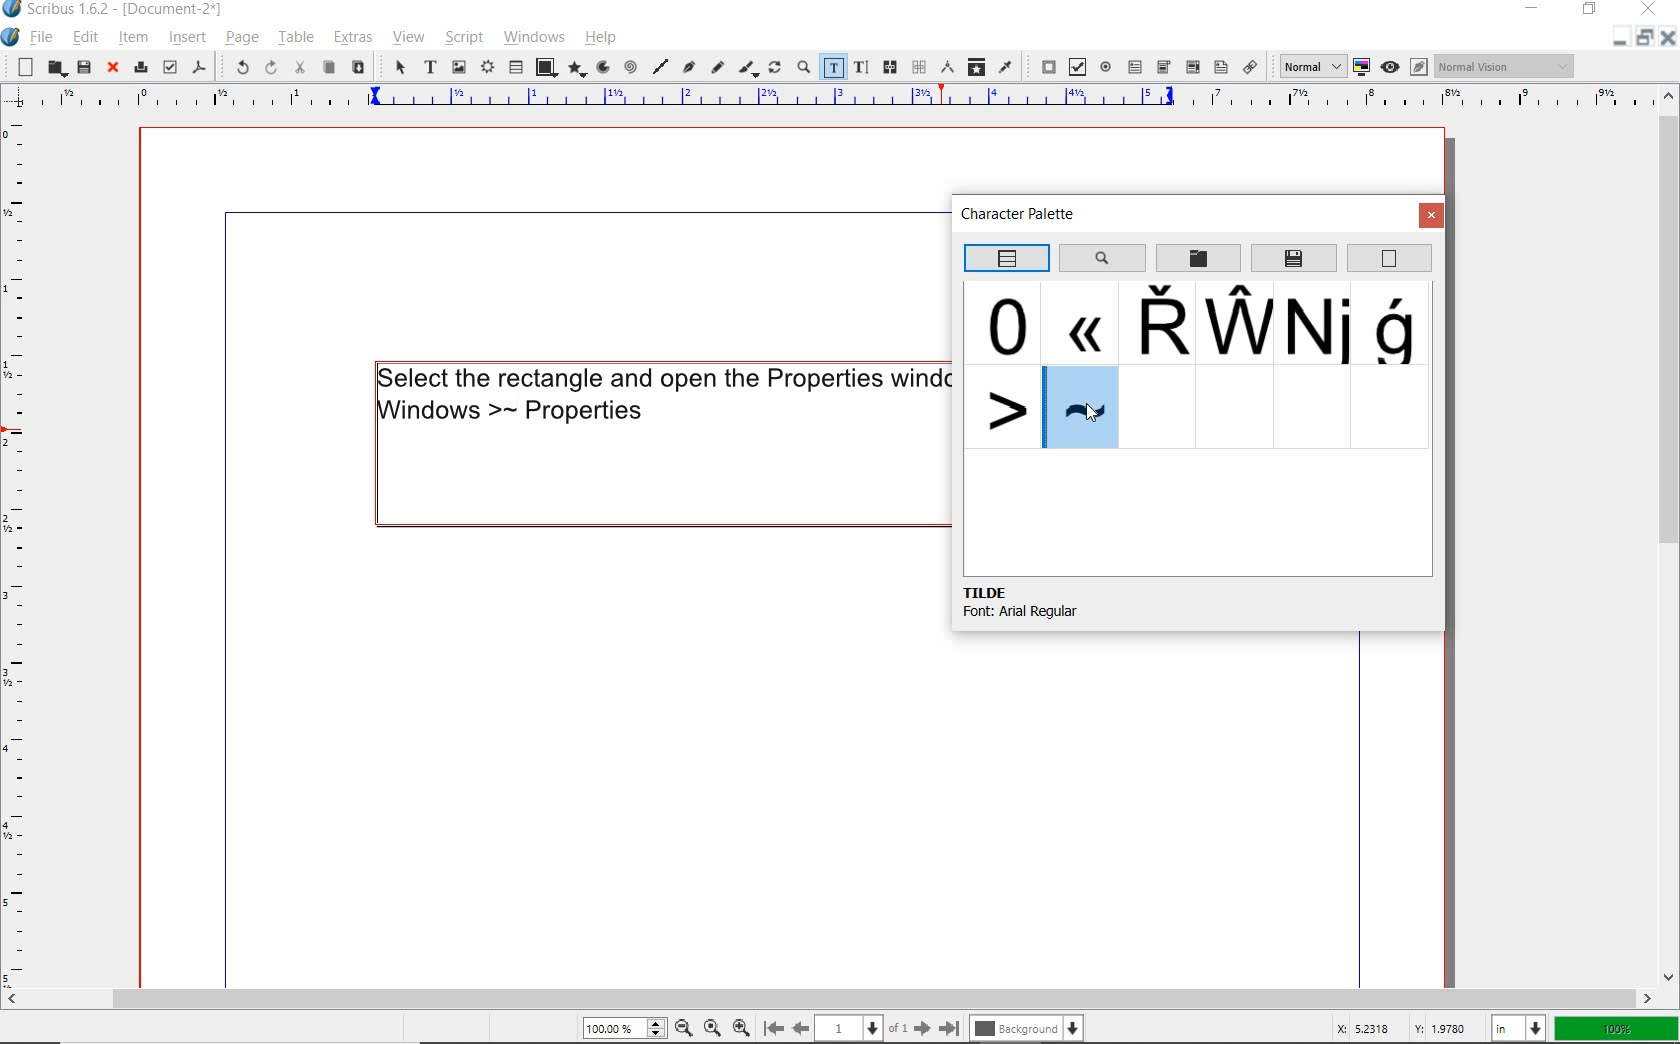 This screenshot has height=1044, width=1680. I want to click on close, so click(1432, 216).